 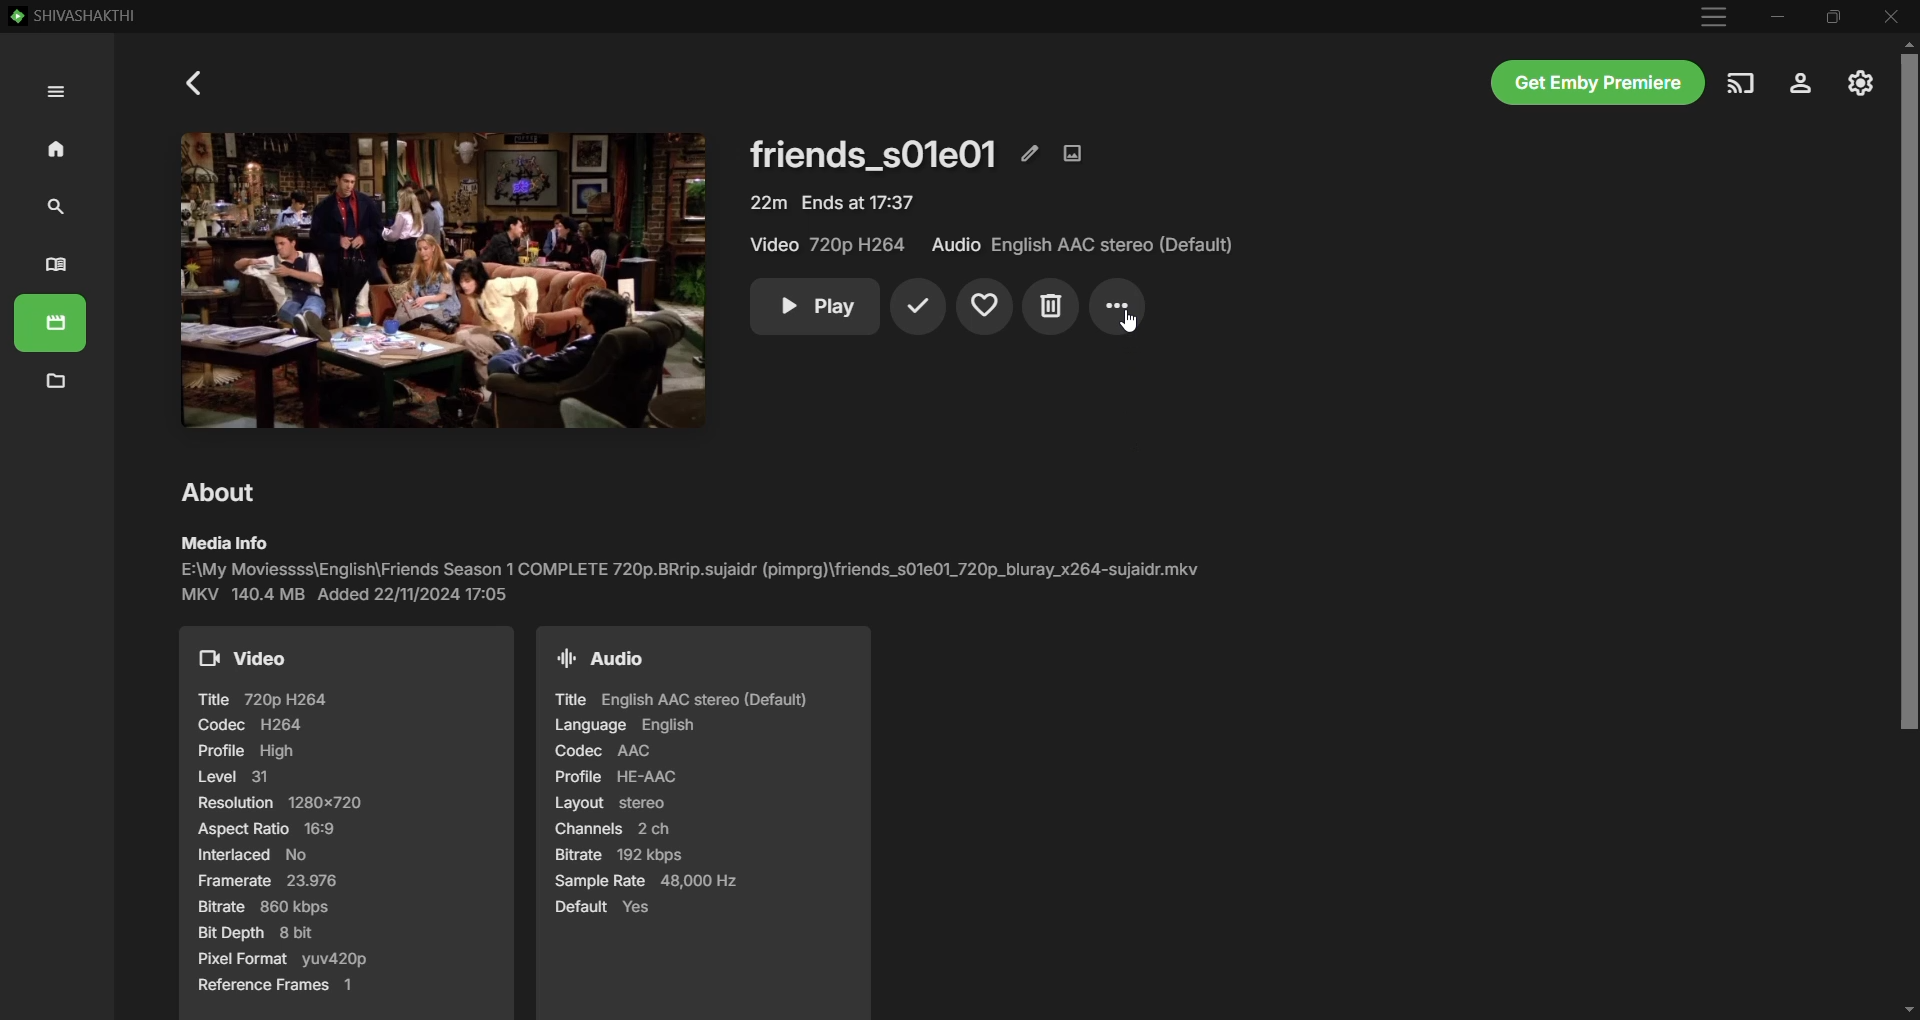 What do you see at coordinates (1129, 321) in the screenshot?
I see `Cursor` at bounding box center [1129, 321].